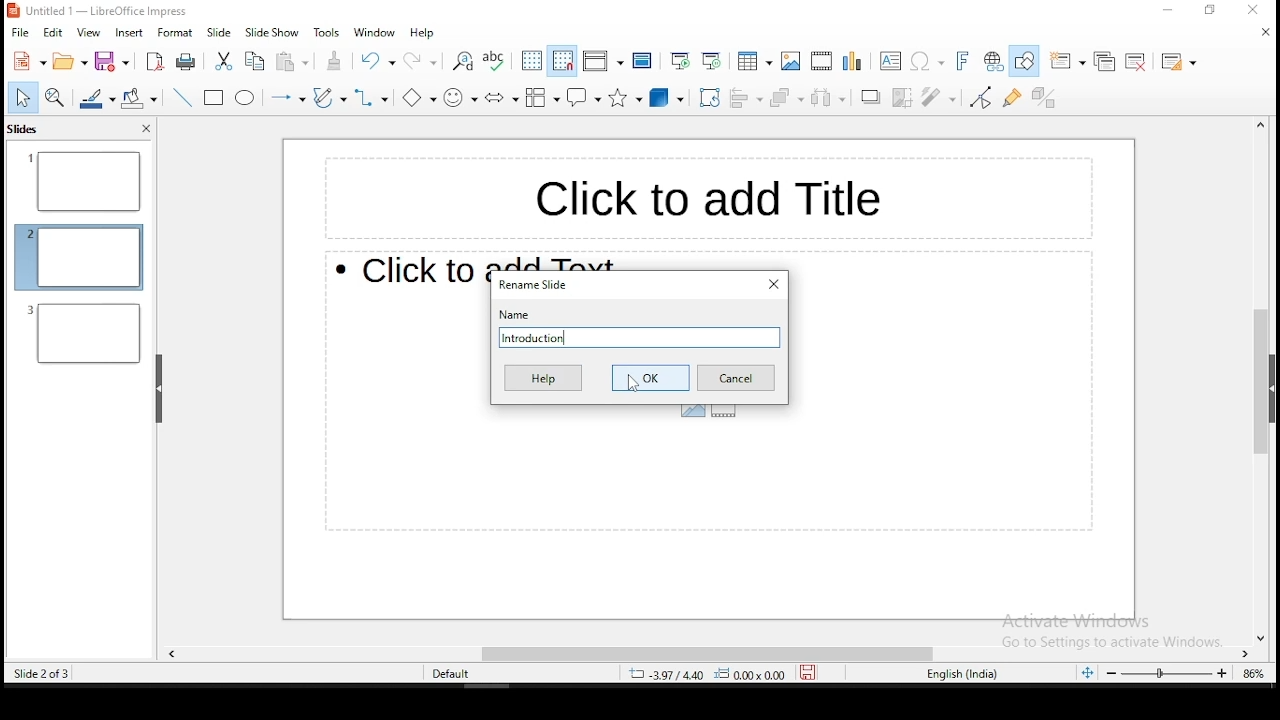  Describe the element at coordinates (602, 59) in the screenshot. I see `display views` at that location.